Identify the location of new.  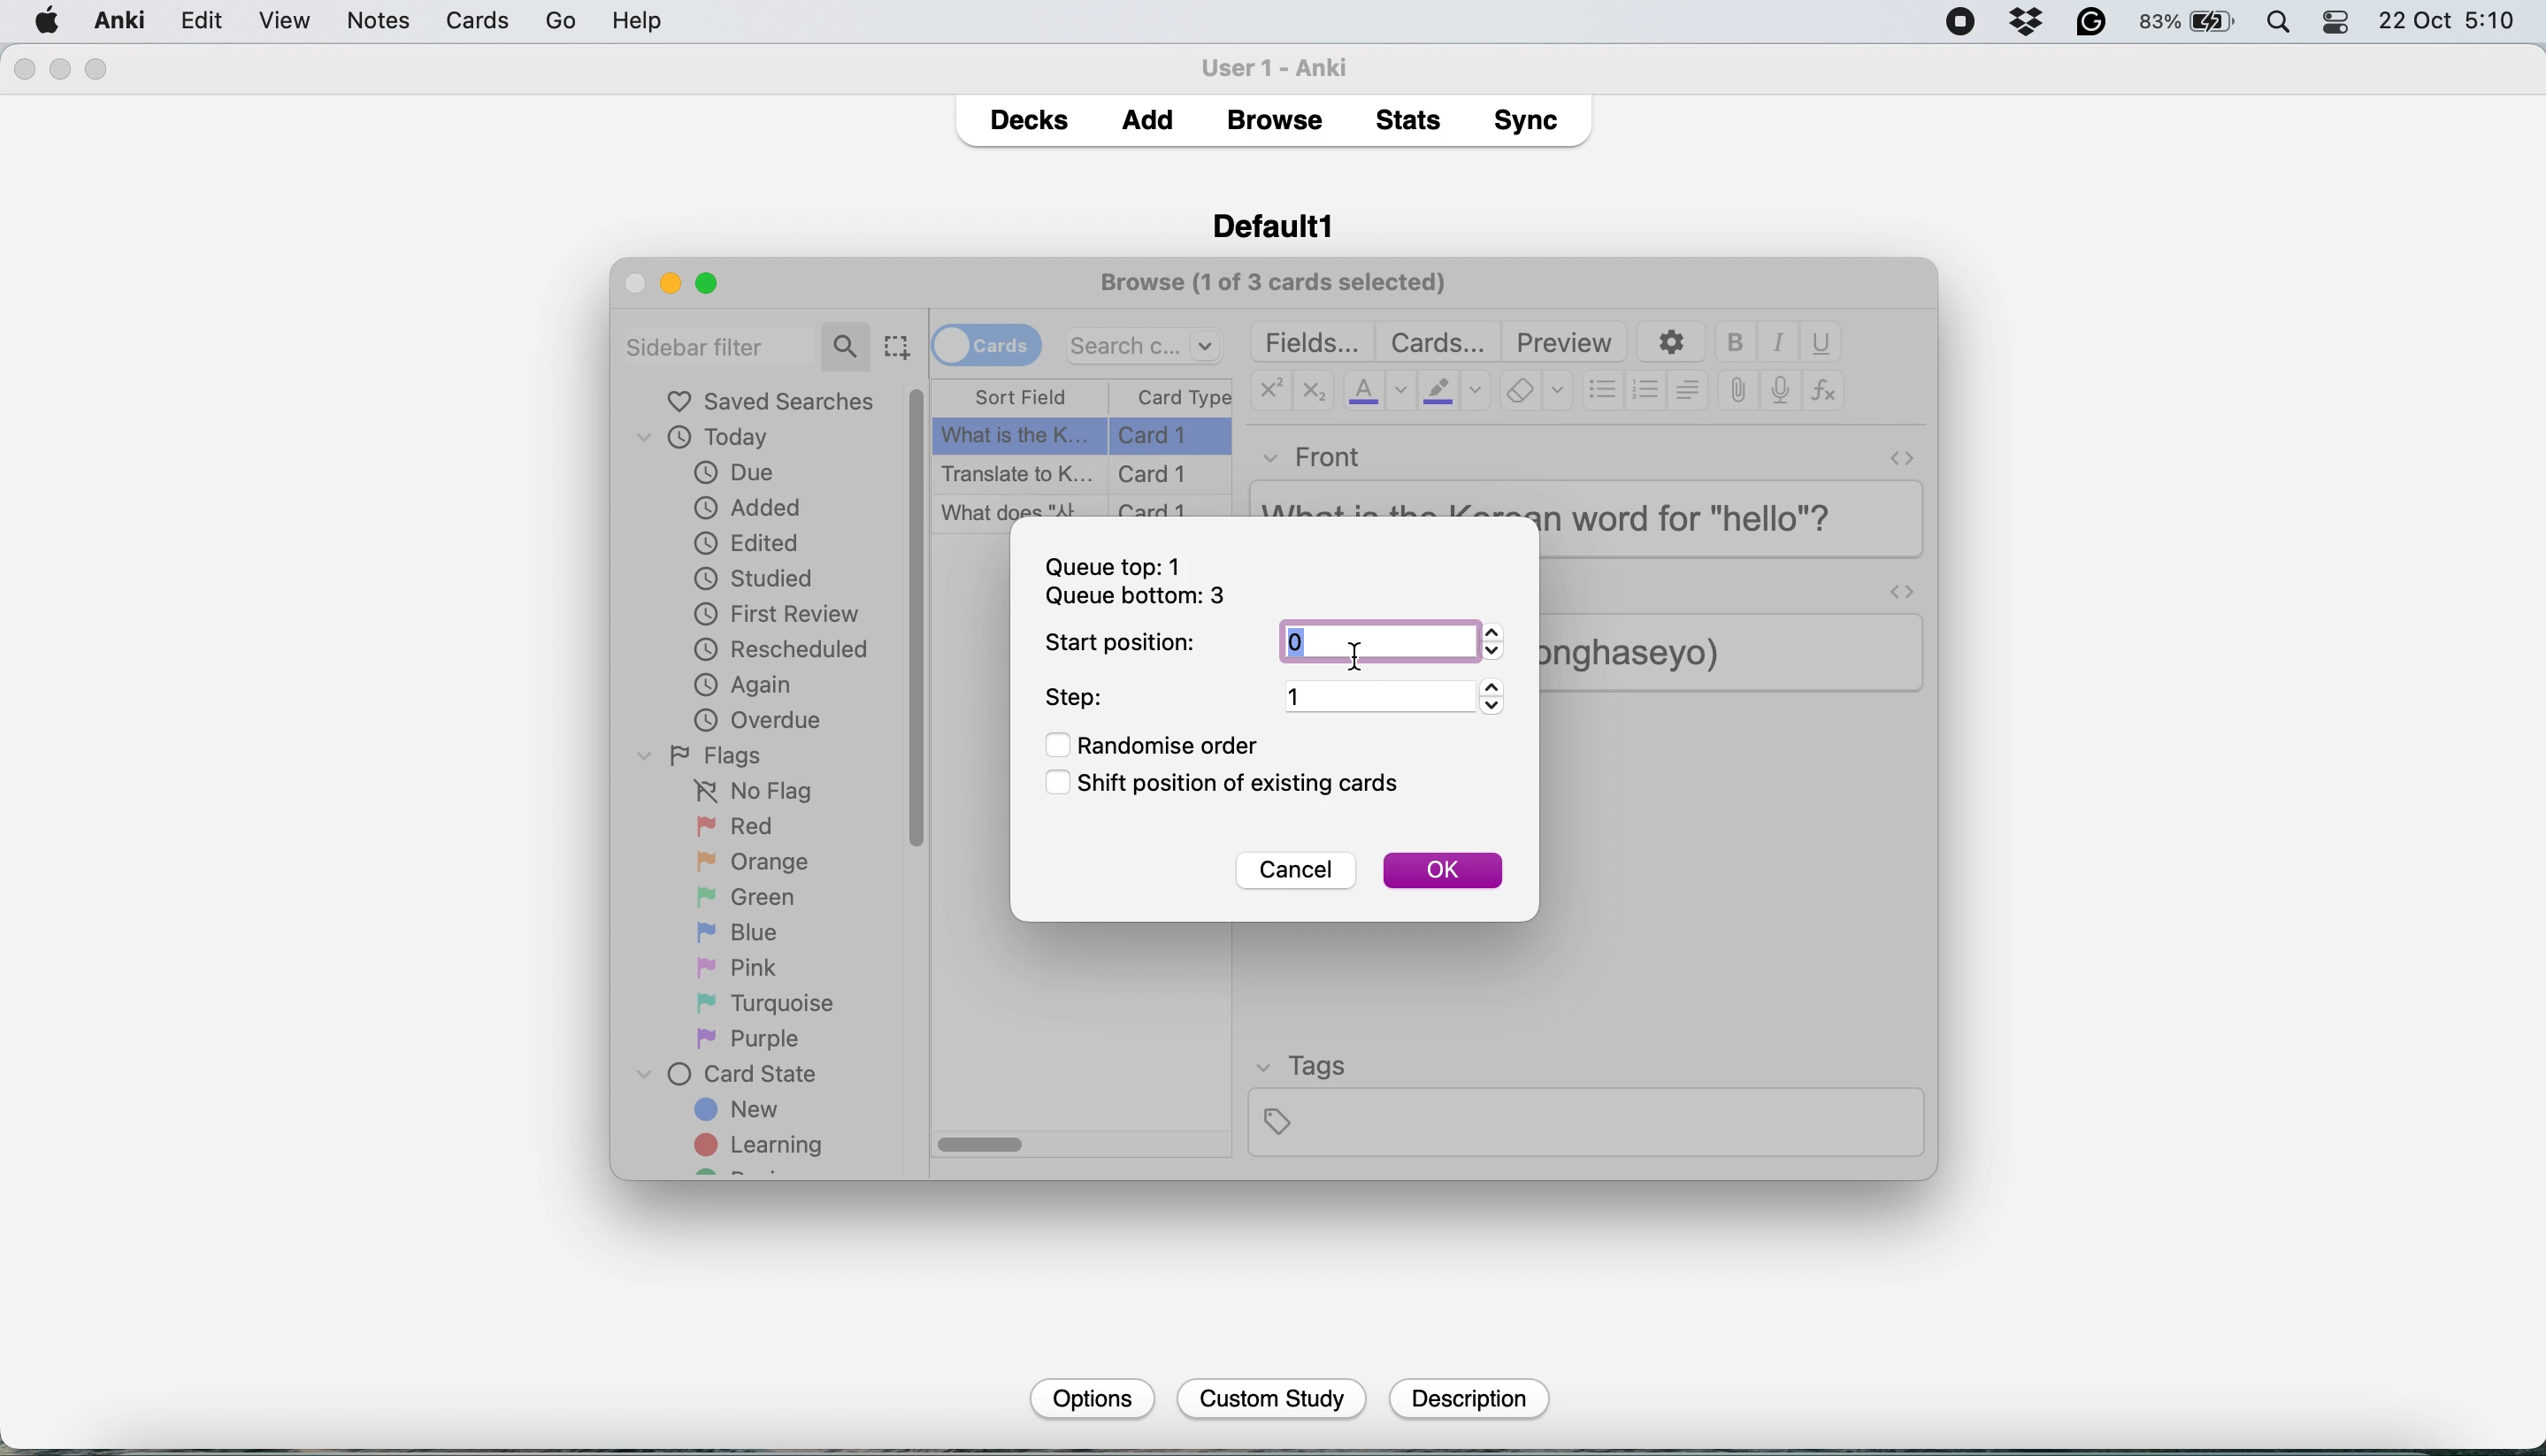
(740, 1112).